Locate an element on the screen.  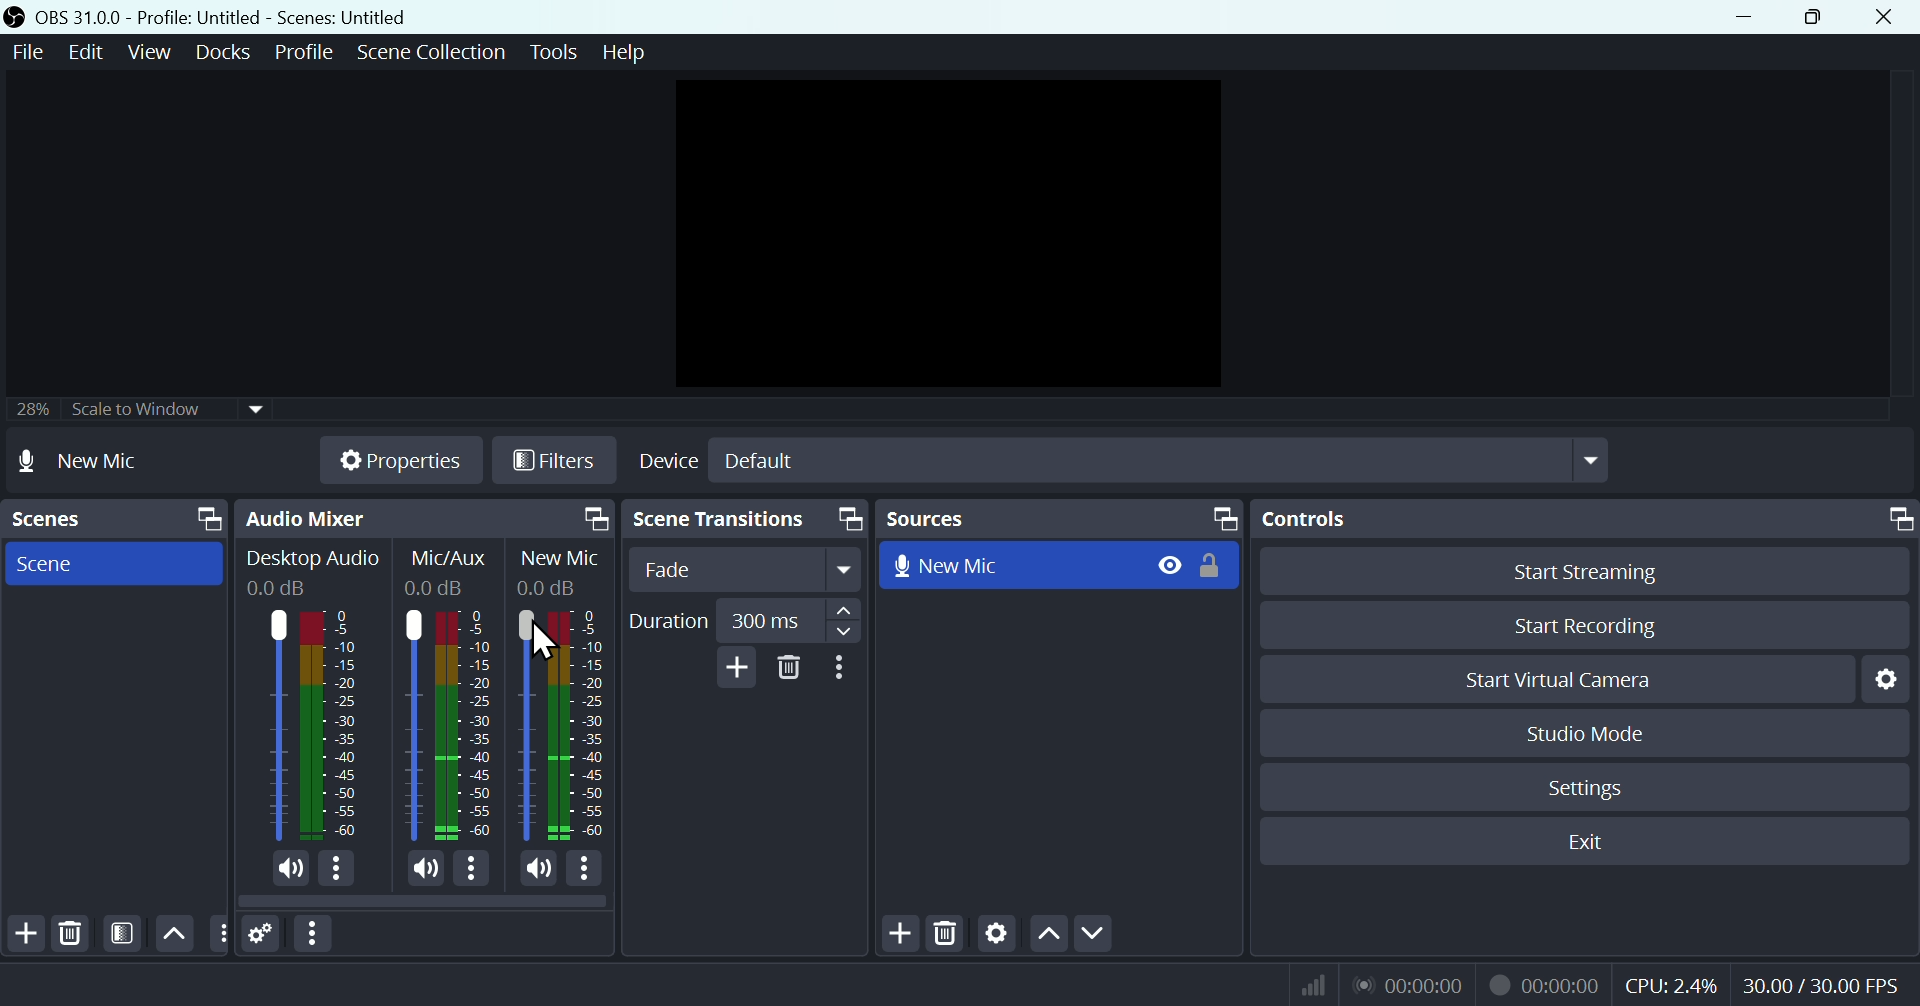
Scene collection is located at coordinates (435, 55).